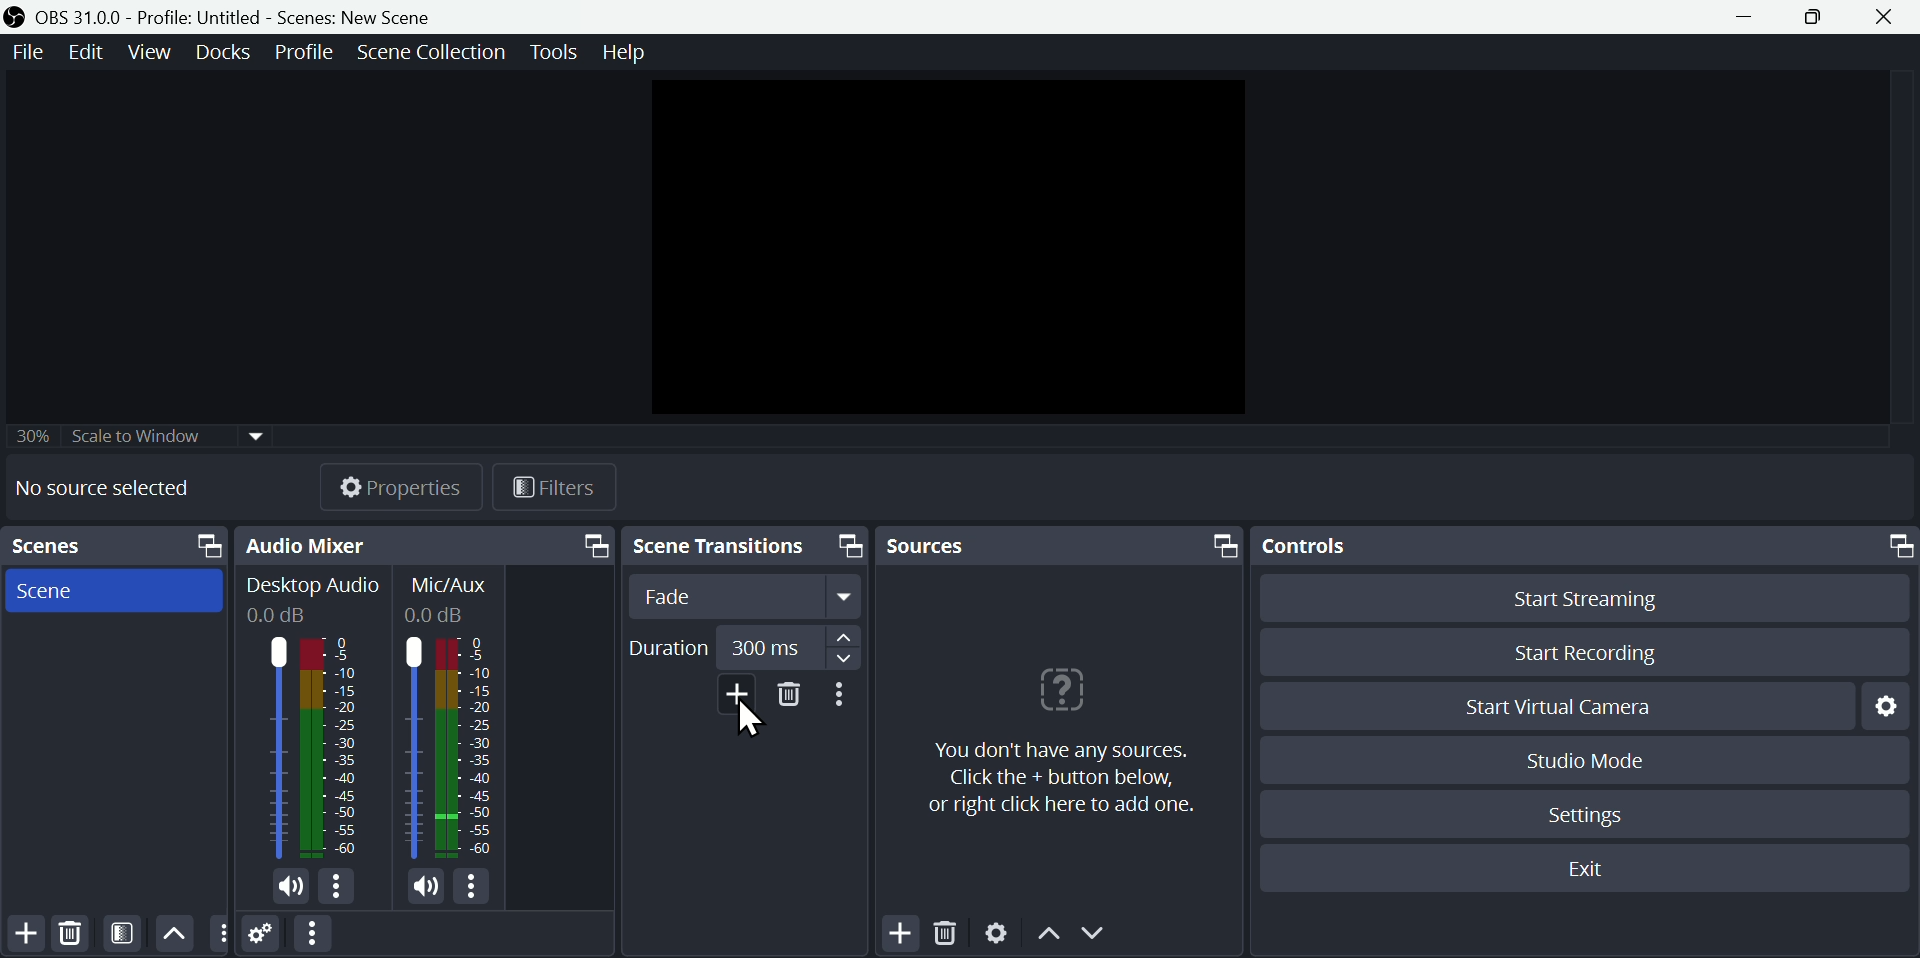  What do you see at coordinates (306, 49) in the screenshot?
I see `` at bounding box center [306, 49].